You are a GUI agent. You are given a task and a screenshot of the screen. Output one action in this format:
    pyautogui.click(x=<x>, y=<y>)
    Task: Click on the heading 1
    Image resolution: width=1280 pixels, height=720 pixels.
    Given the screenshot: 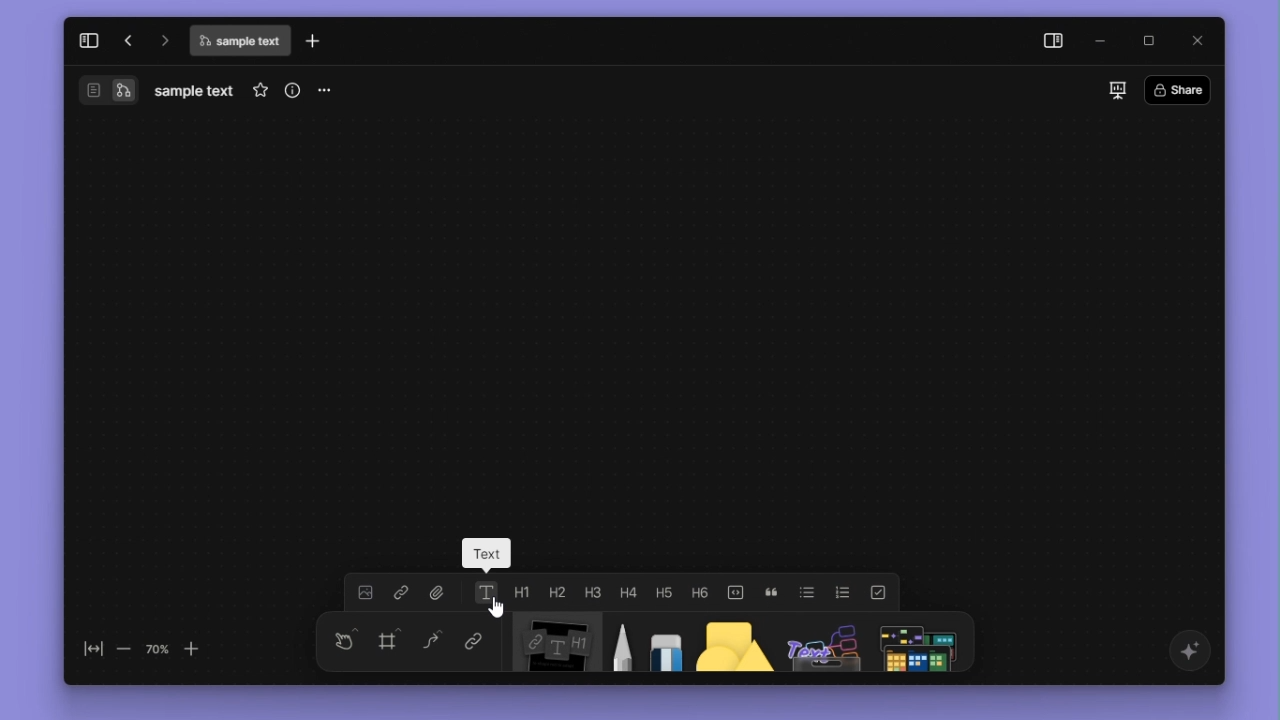 What is the action you would take?
    pyautogui.click(x=522, y=592)
    